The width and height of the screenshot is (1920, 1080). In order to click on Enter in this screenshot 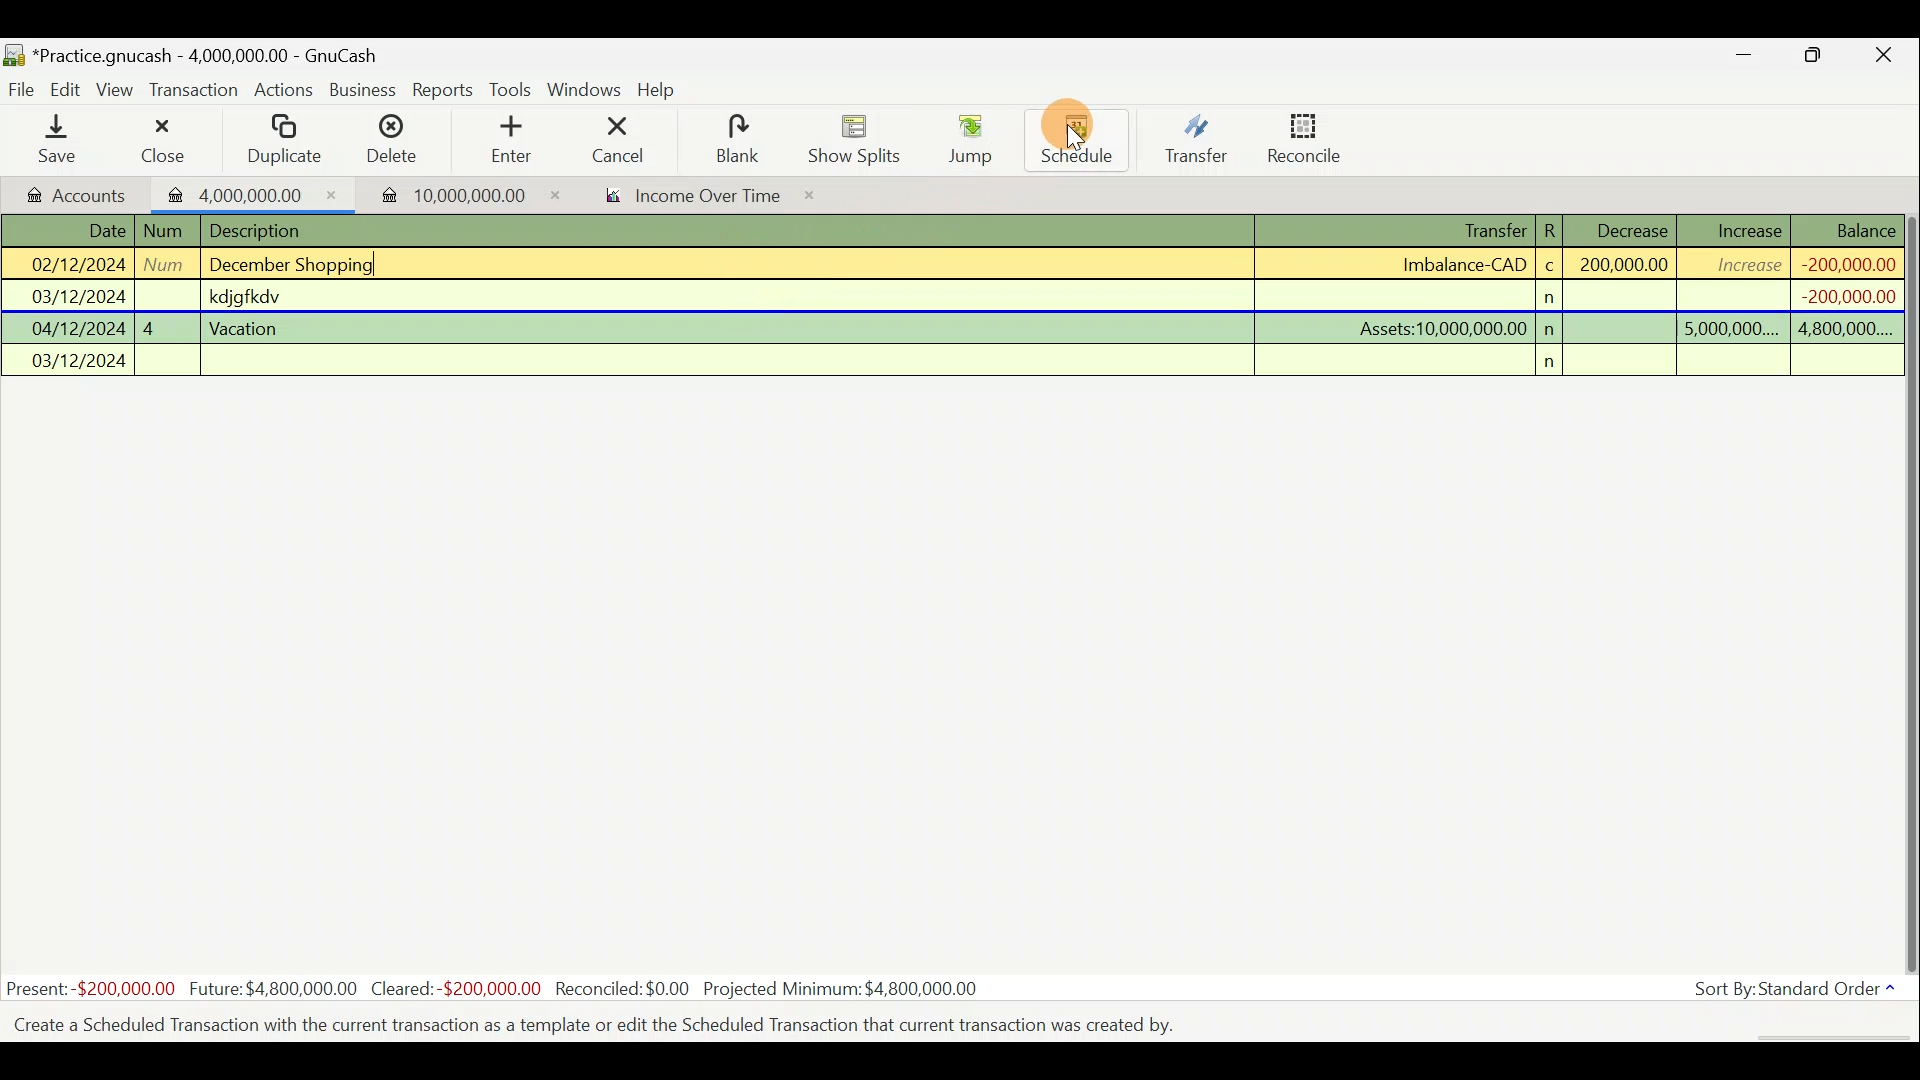, I will do `click(509, 140)`.